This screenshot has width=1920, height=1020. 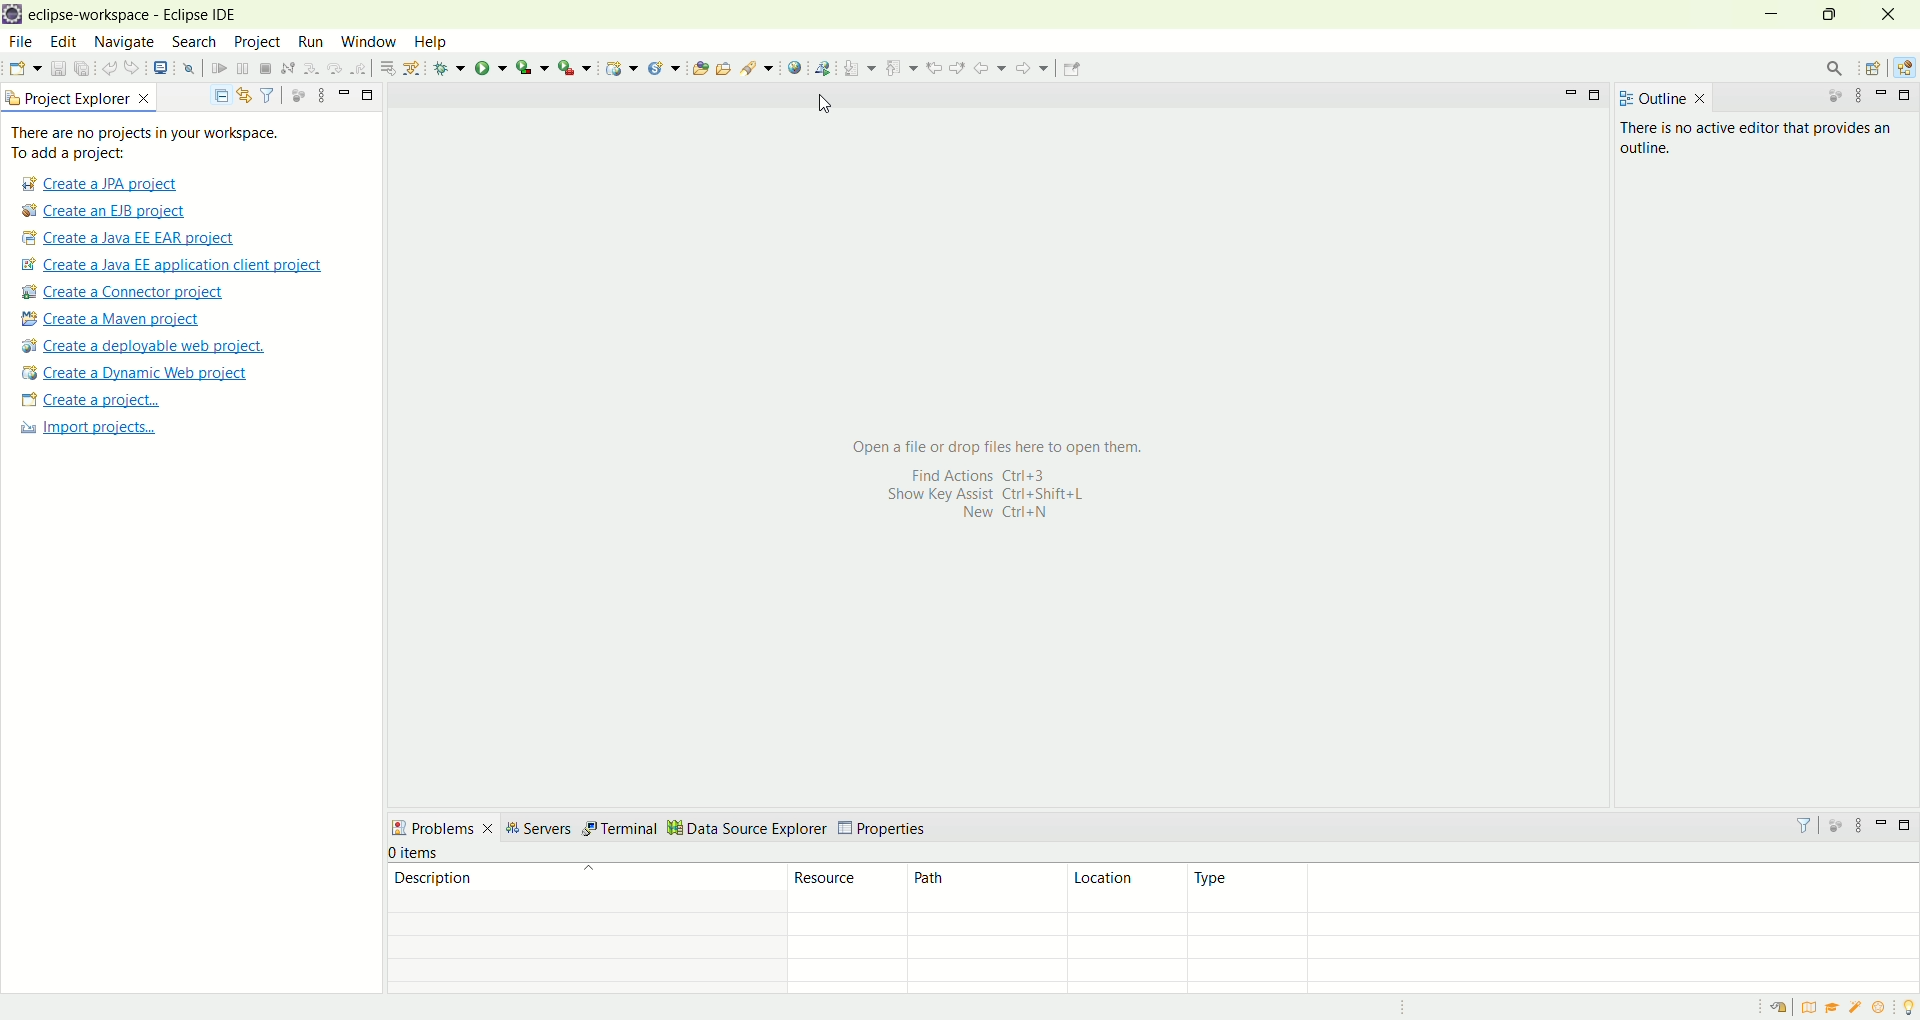 What do you see at coordinates (296, 94) in the screenshot?
I see `focus on active task` at bounding box center [296, 94].